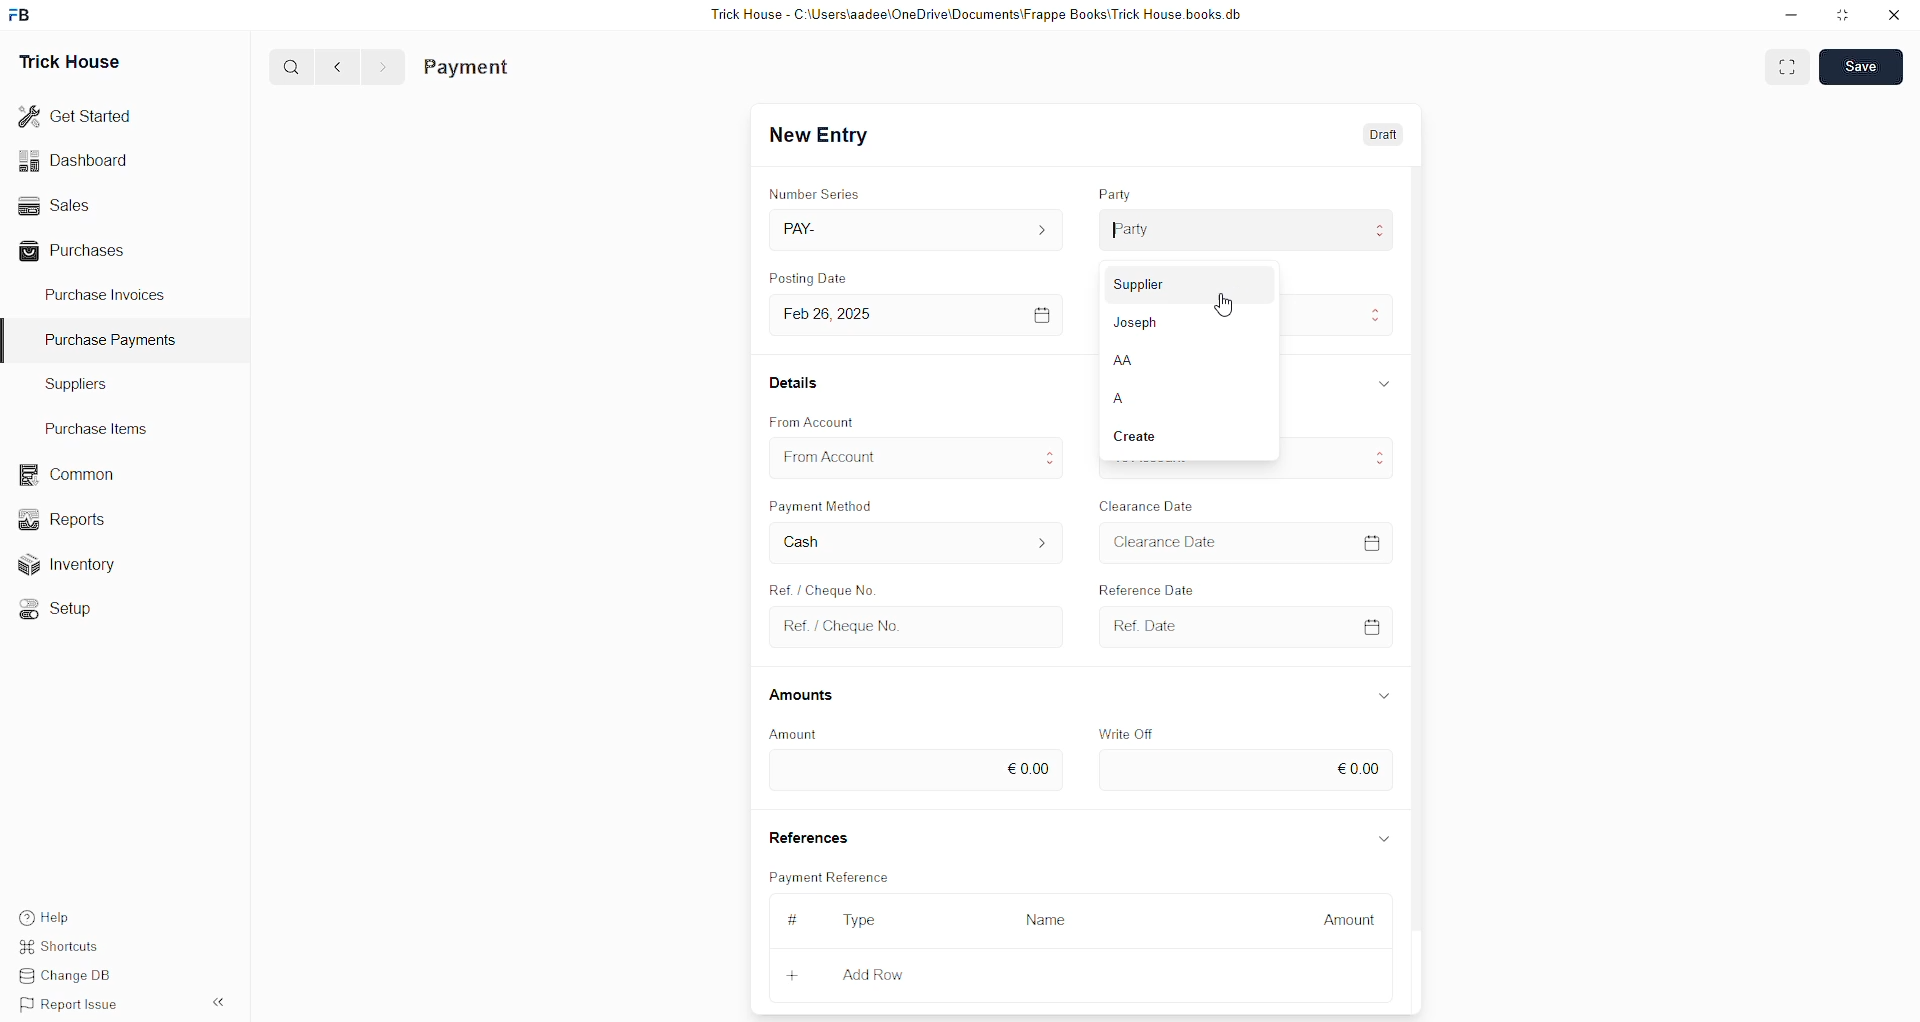 This screenshot has height=1022, width=1920. Describe the element at coordinates (808, 835) in the screenshot. I see `References` at that location.